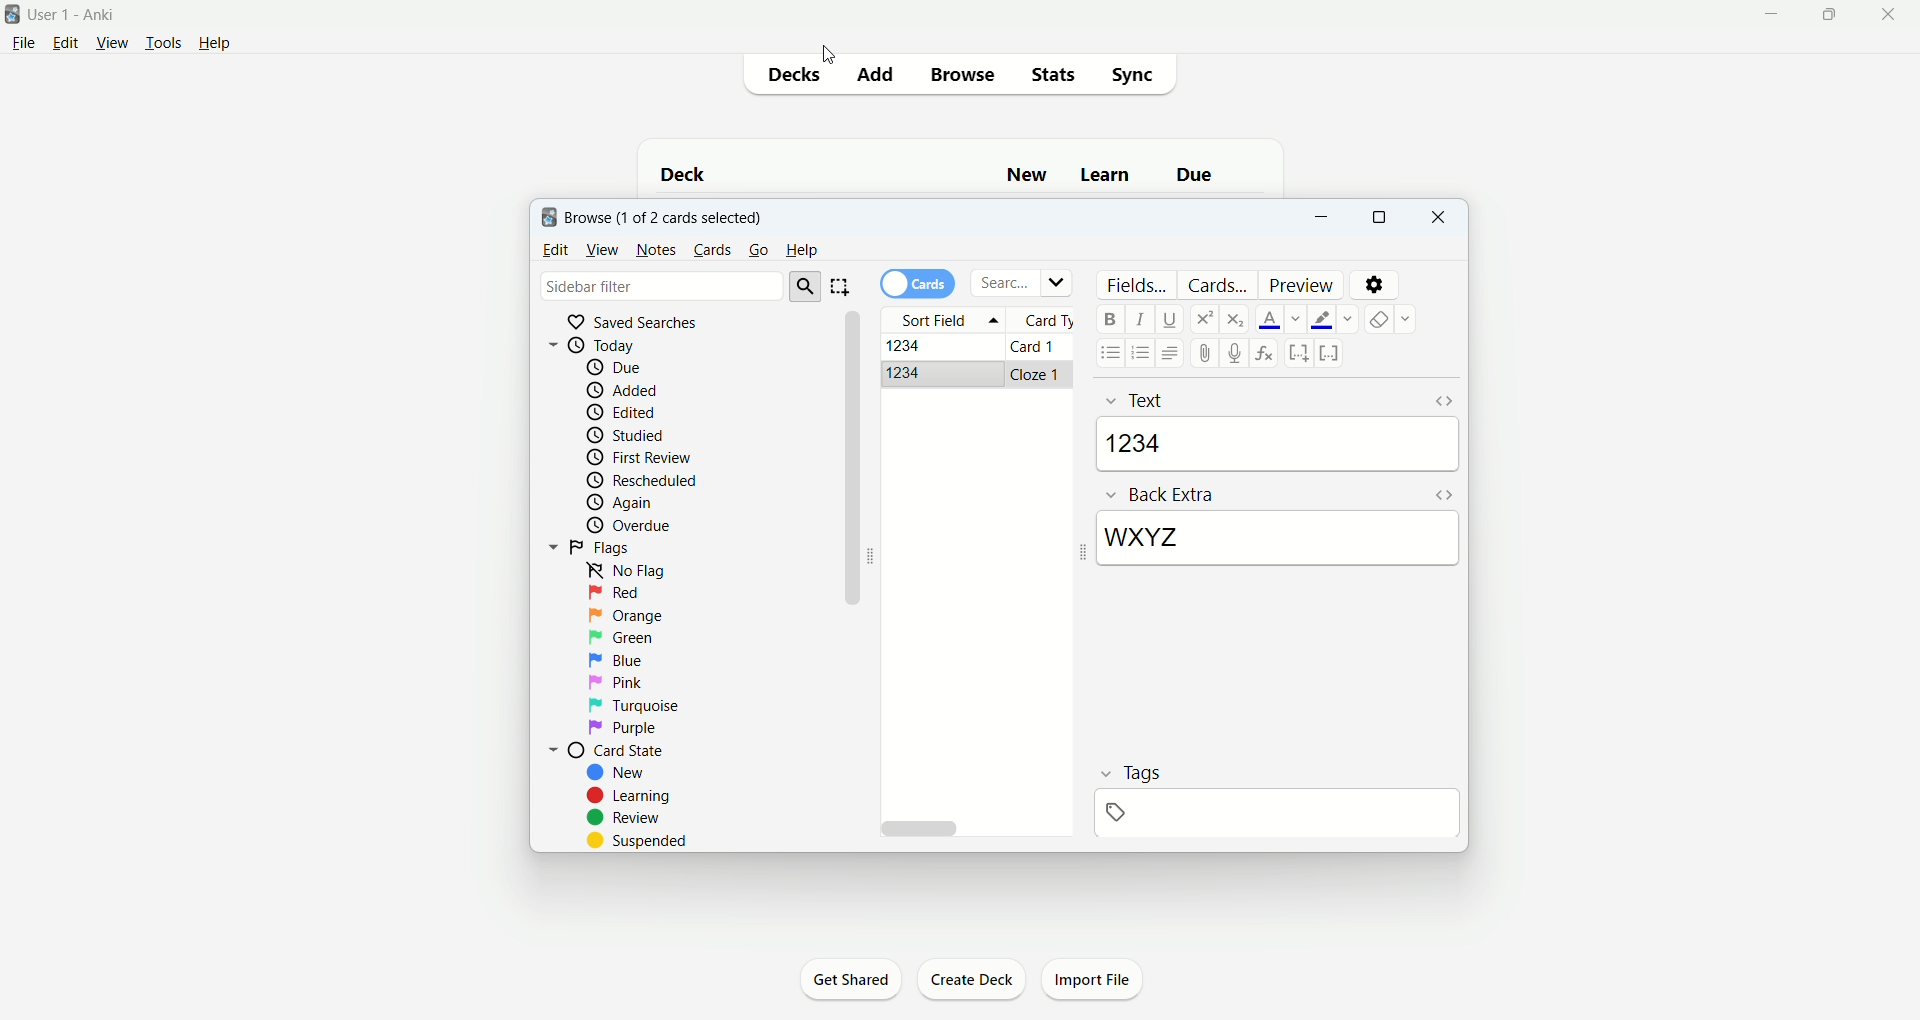 The image size is (1920, 1020). What do you see at coordinates (973, 978) in the screenshot?
I see `create deck` at bounding box center [973, 978].